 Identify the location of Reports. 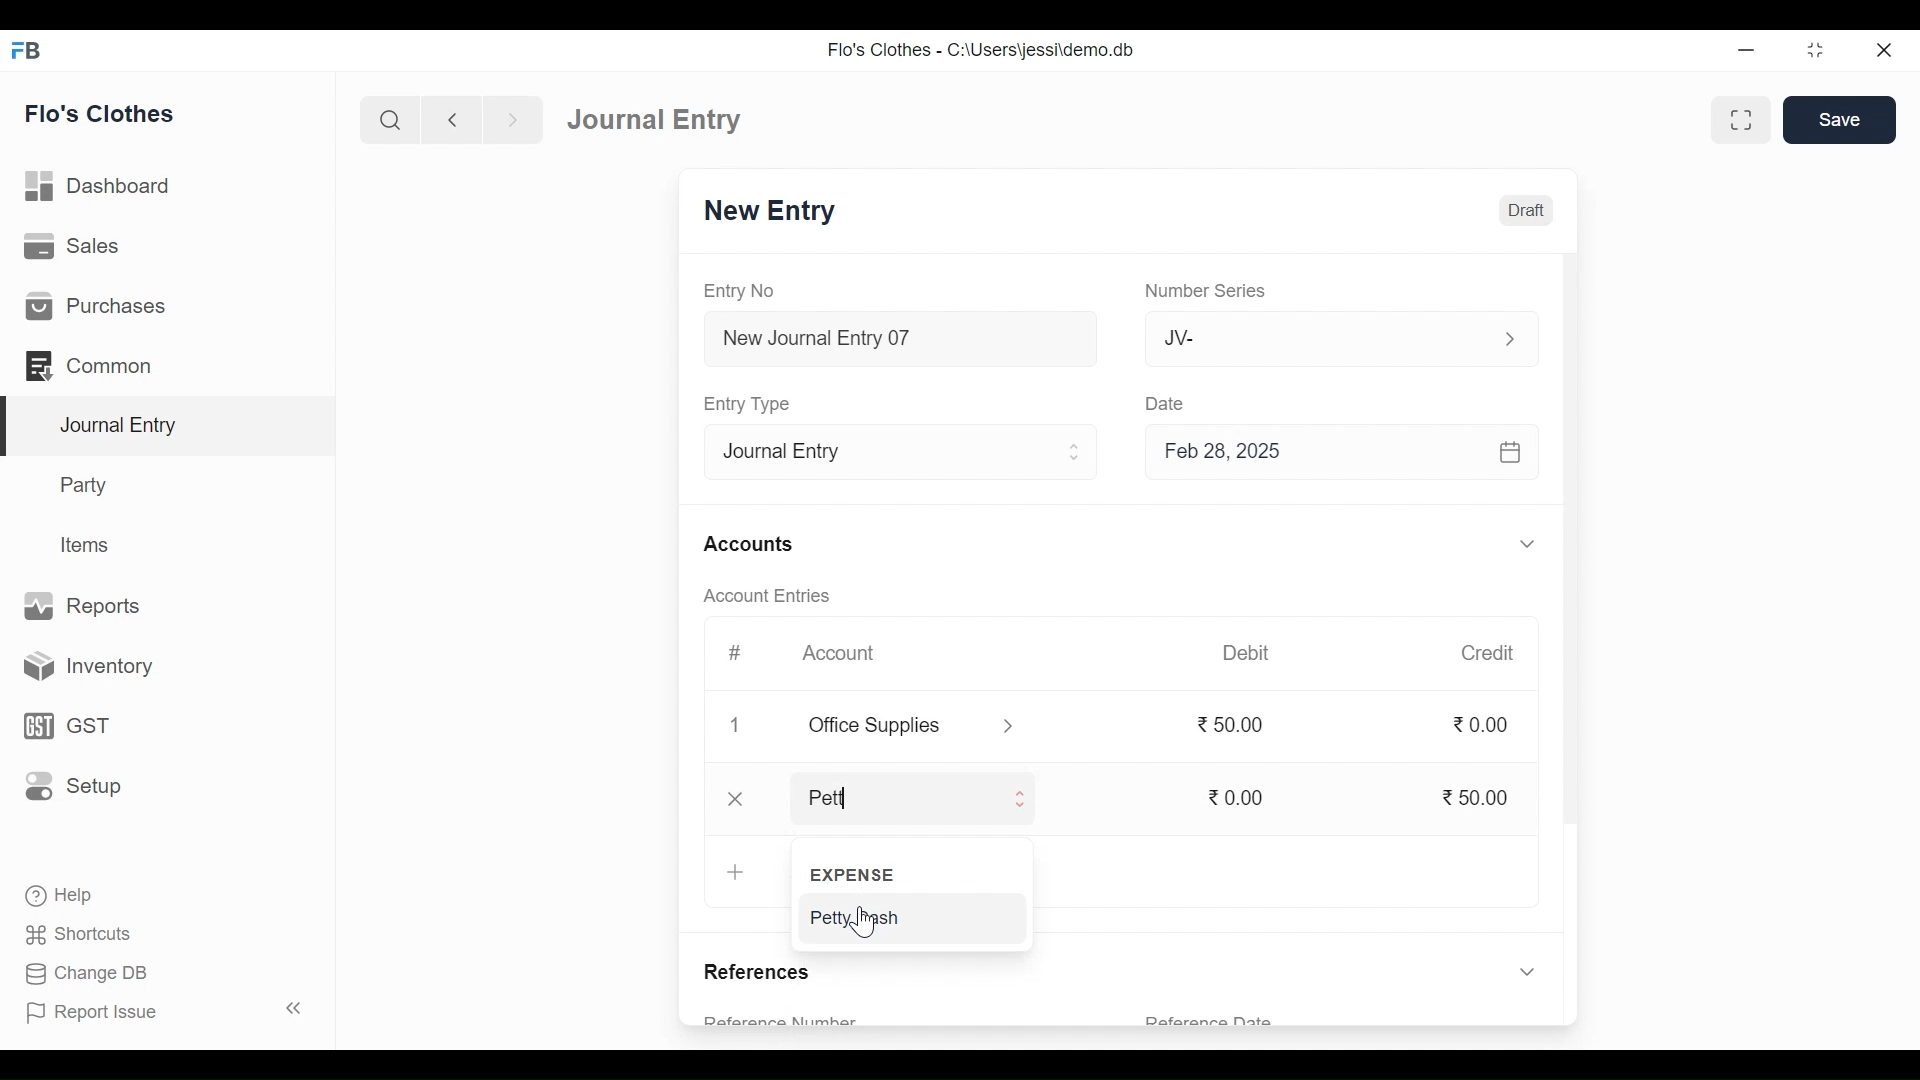
(84, 604).